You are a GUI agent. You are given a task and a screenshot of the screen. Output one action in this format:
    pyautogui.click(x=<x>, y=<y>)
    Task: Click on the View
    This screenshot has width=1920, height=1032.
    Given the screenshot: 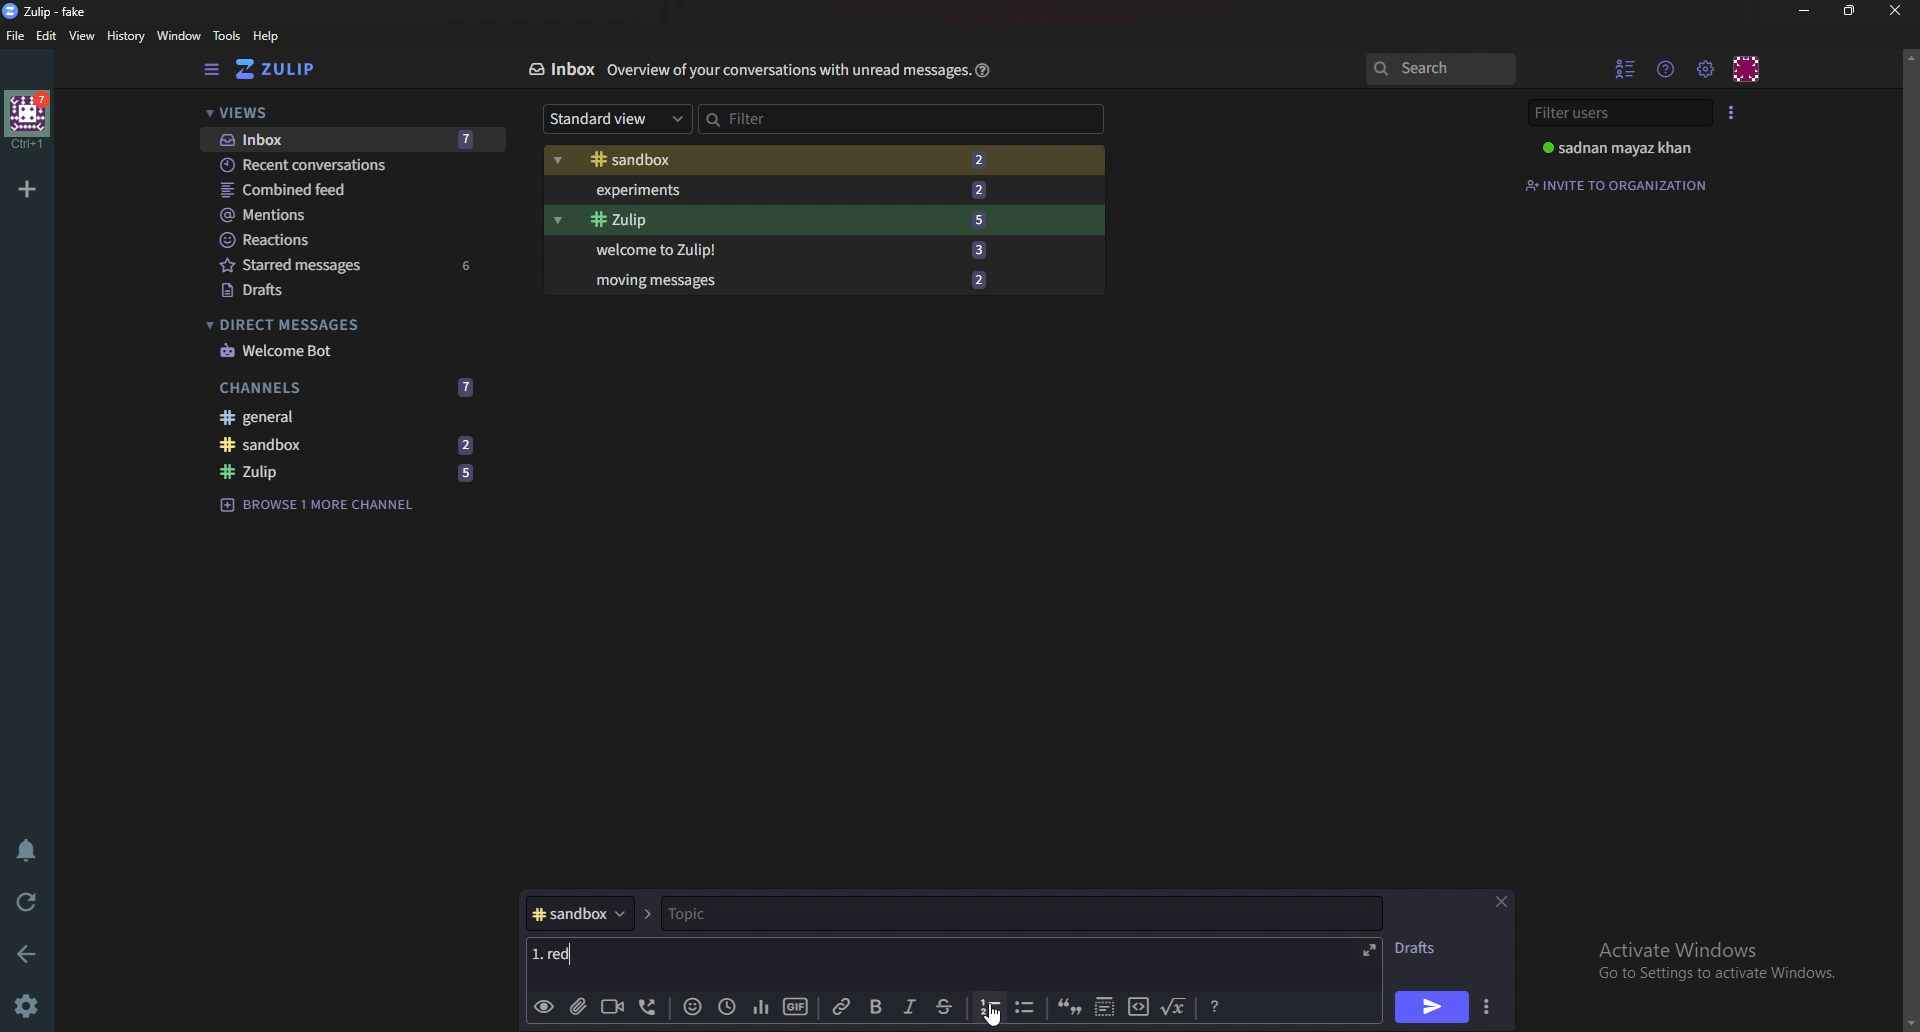 What is the action you would take?
    pyautogui.click(x=83, y=37)
    